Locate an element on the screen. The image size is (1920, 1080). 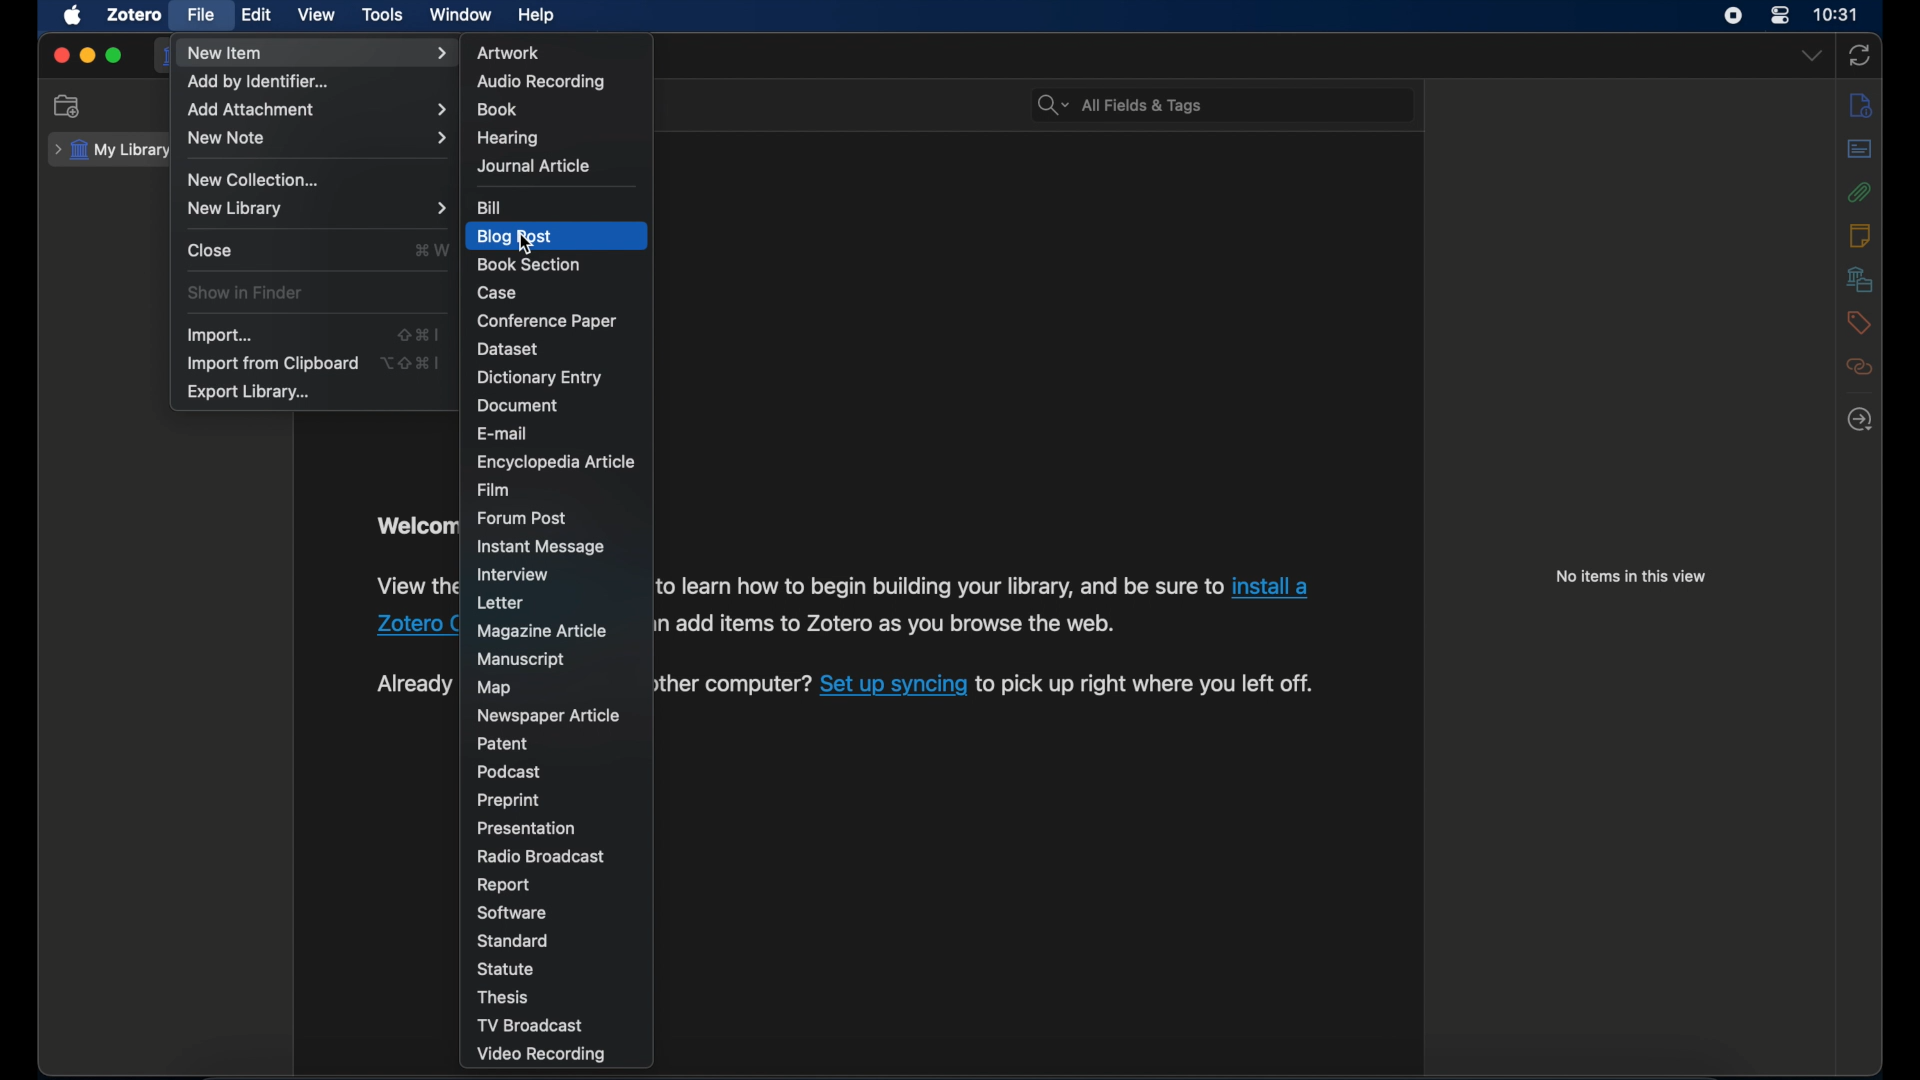
 is located at coordinates (940, 586).